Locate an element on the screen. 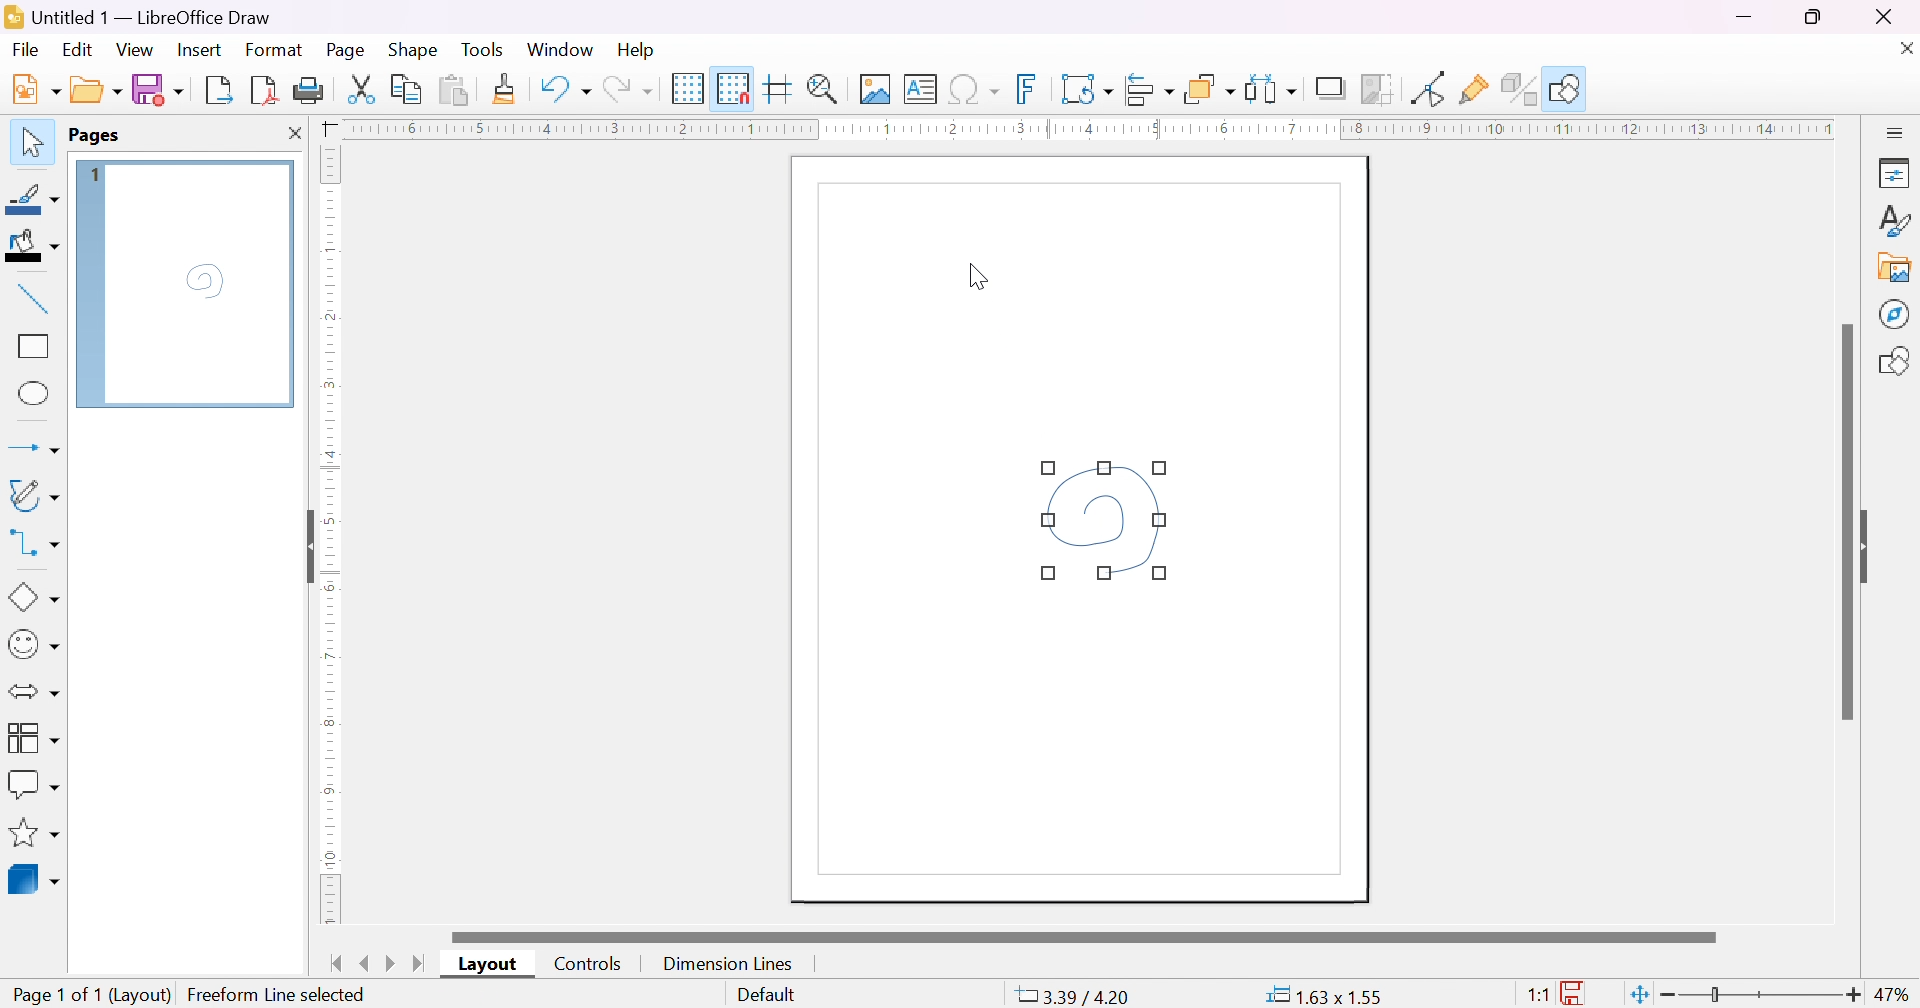  pages is located at coordinates (95, 136).